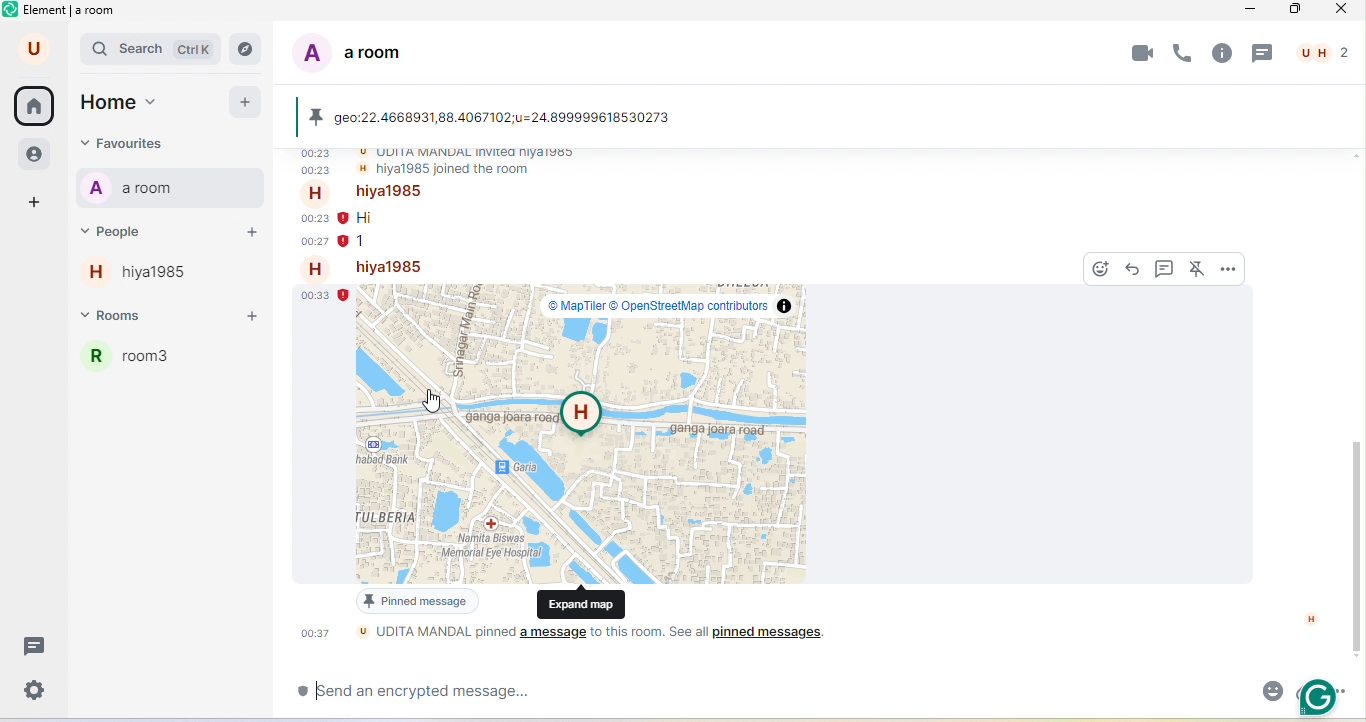 Image resolution: width=1366 pixels, height=722 pixels. Describe the element at coordinates (1135, 269) in the screenshot. I see `reply` at that location.